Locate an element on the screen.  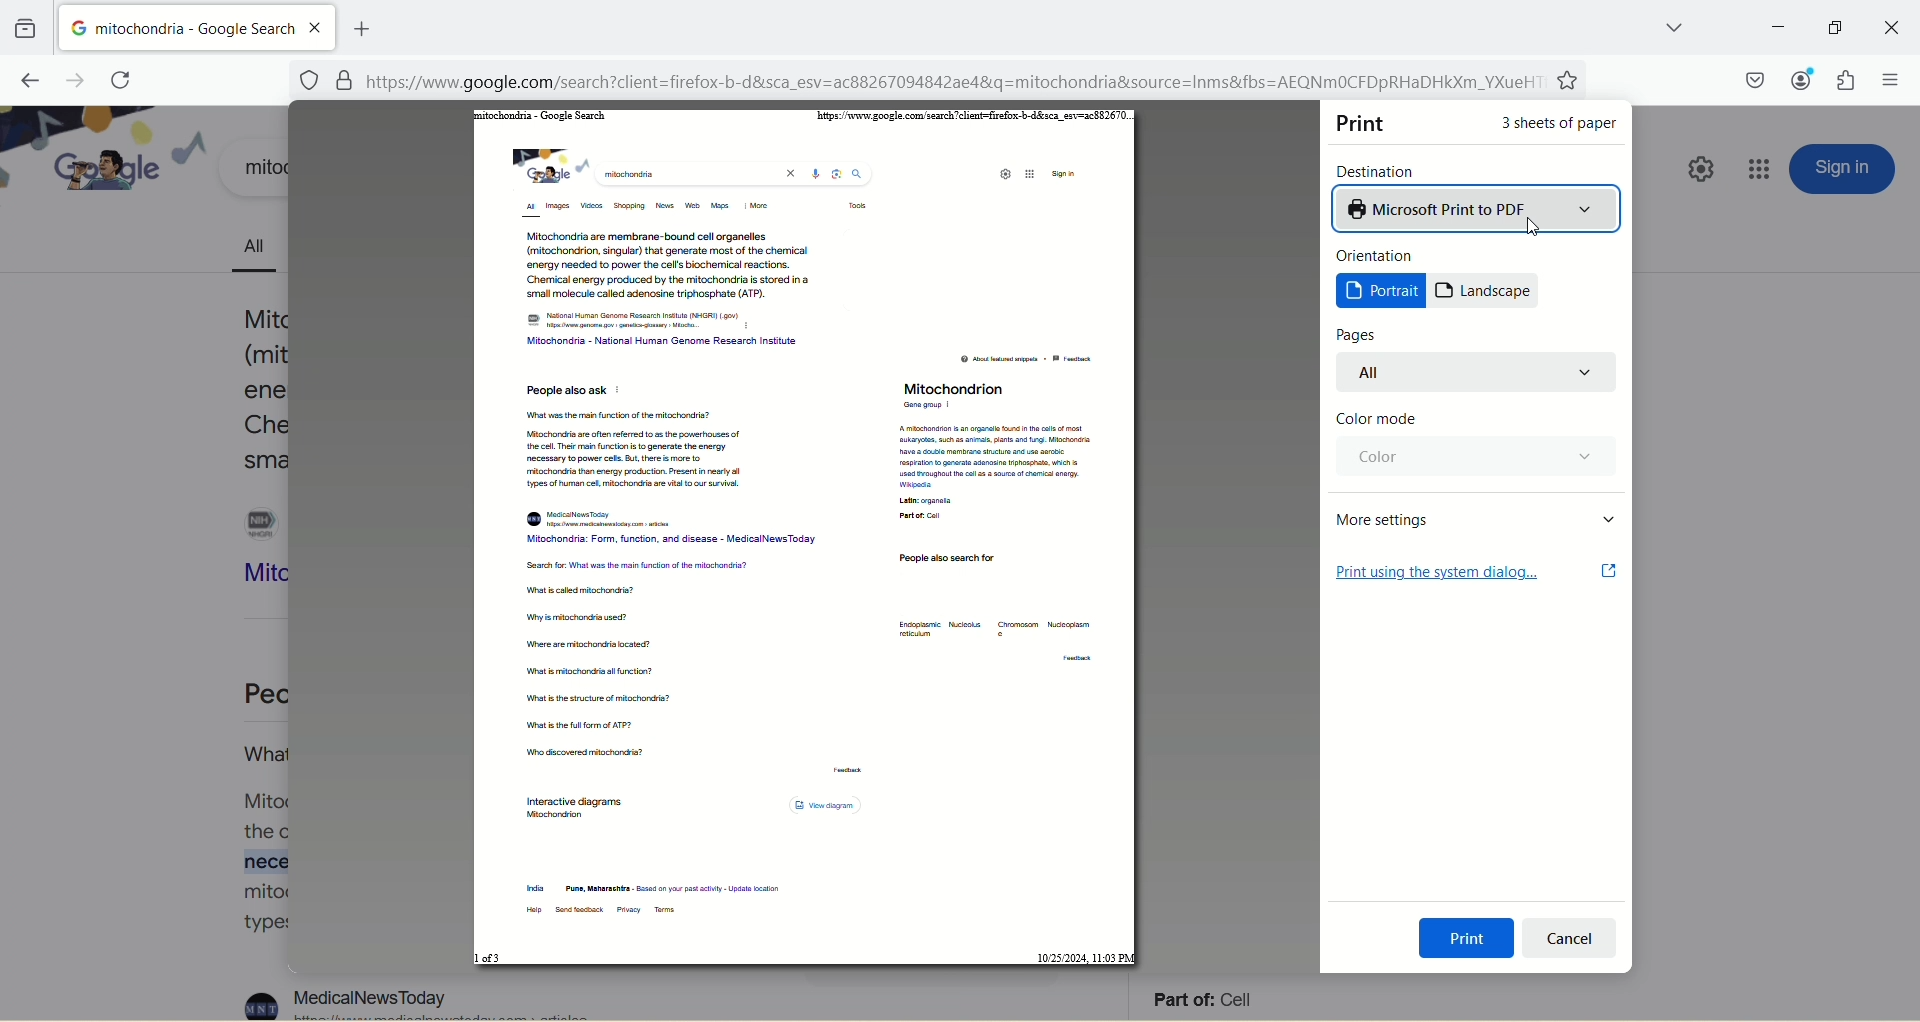
PDF page view is located at coordinates (805, 539).